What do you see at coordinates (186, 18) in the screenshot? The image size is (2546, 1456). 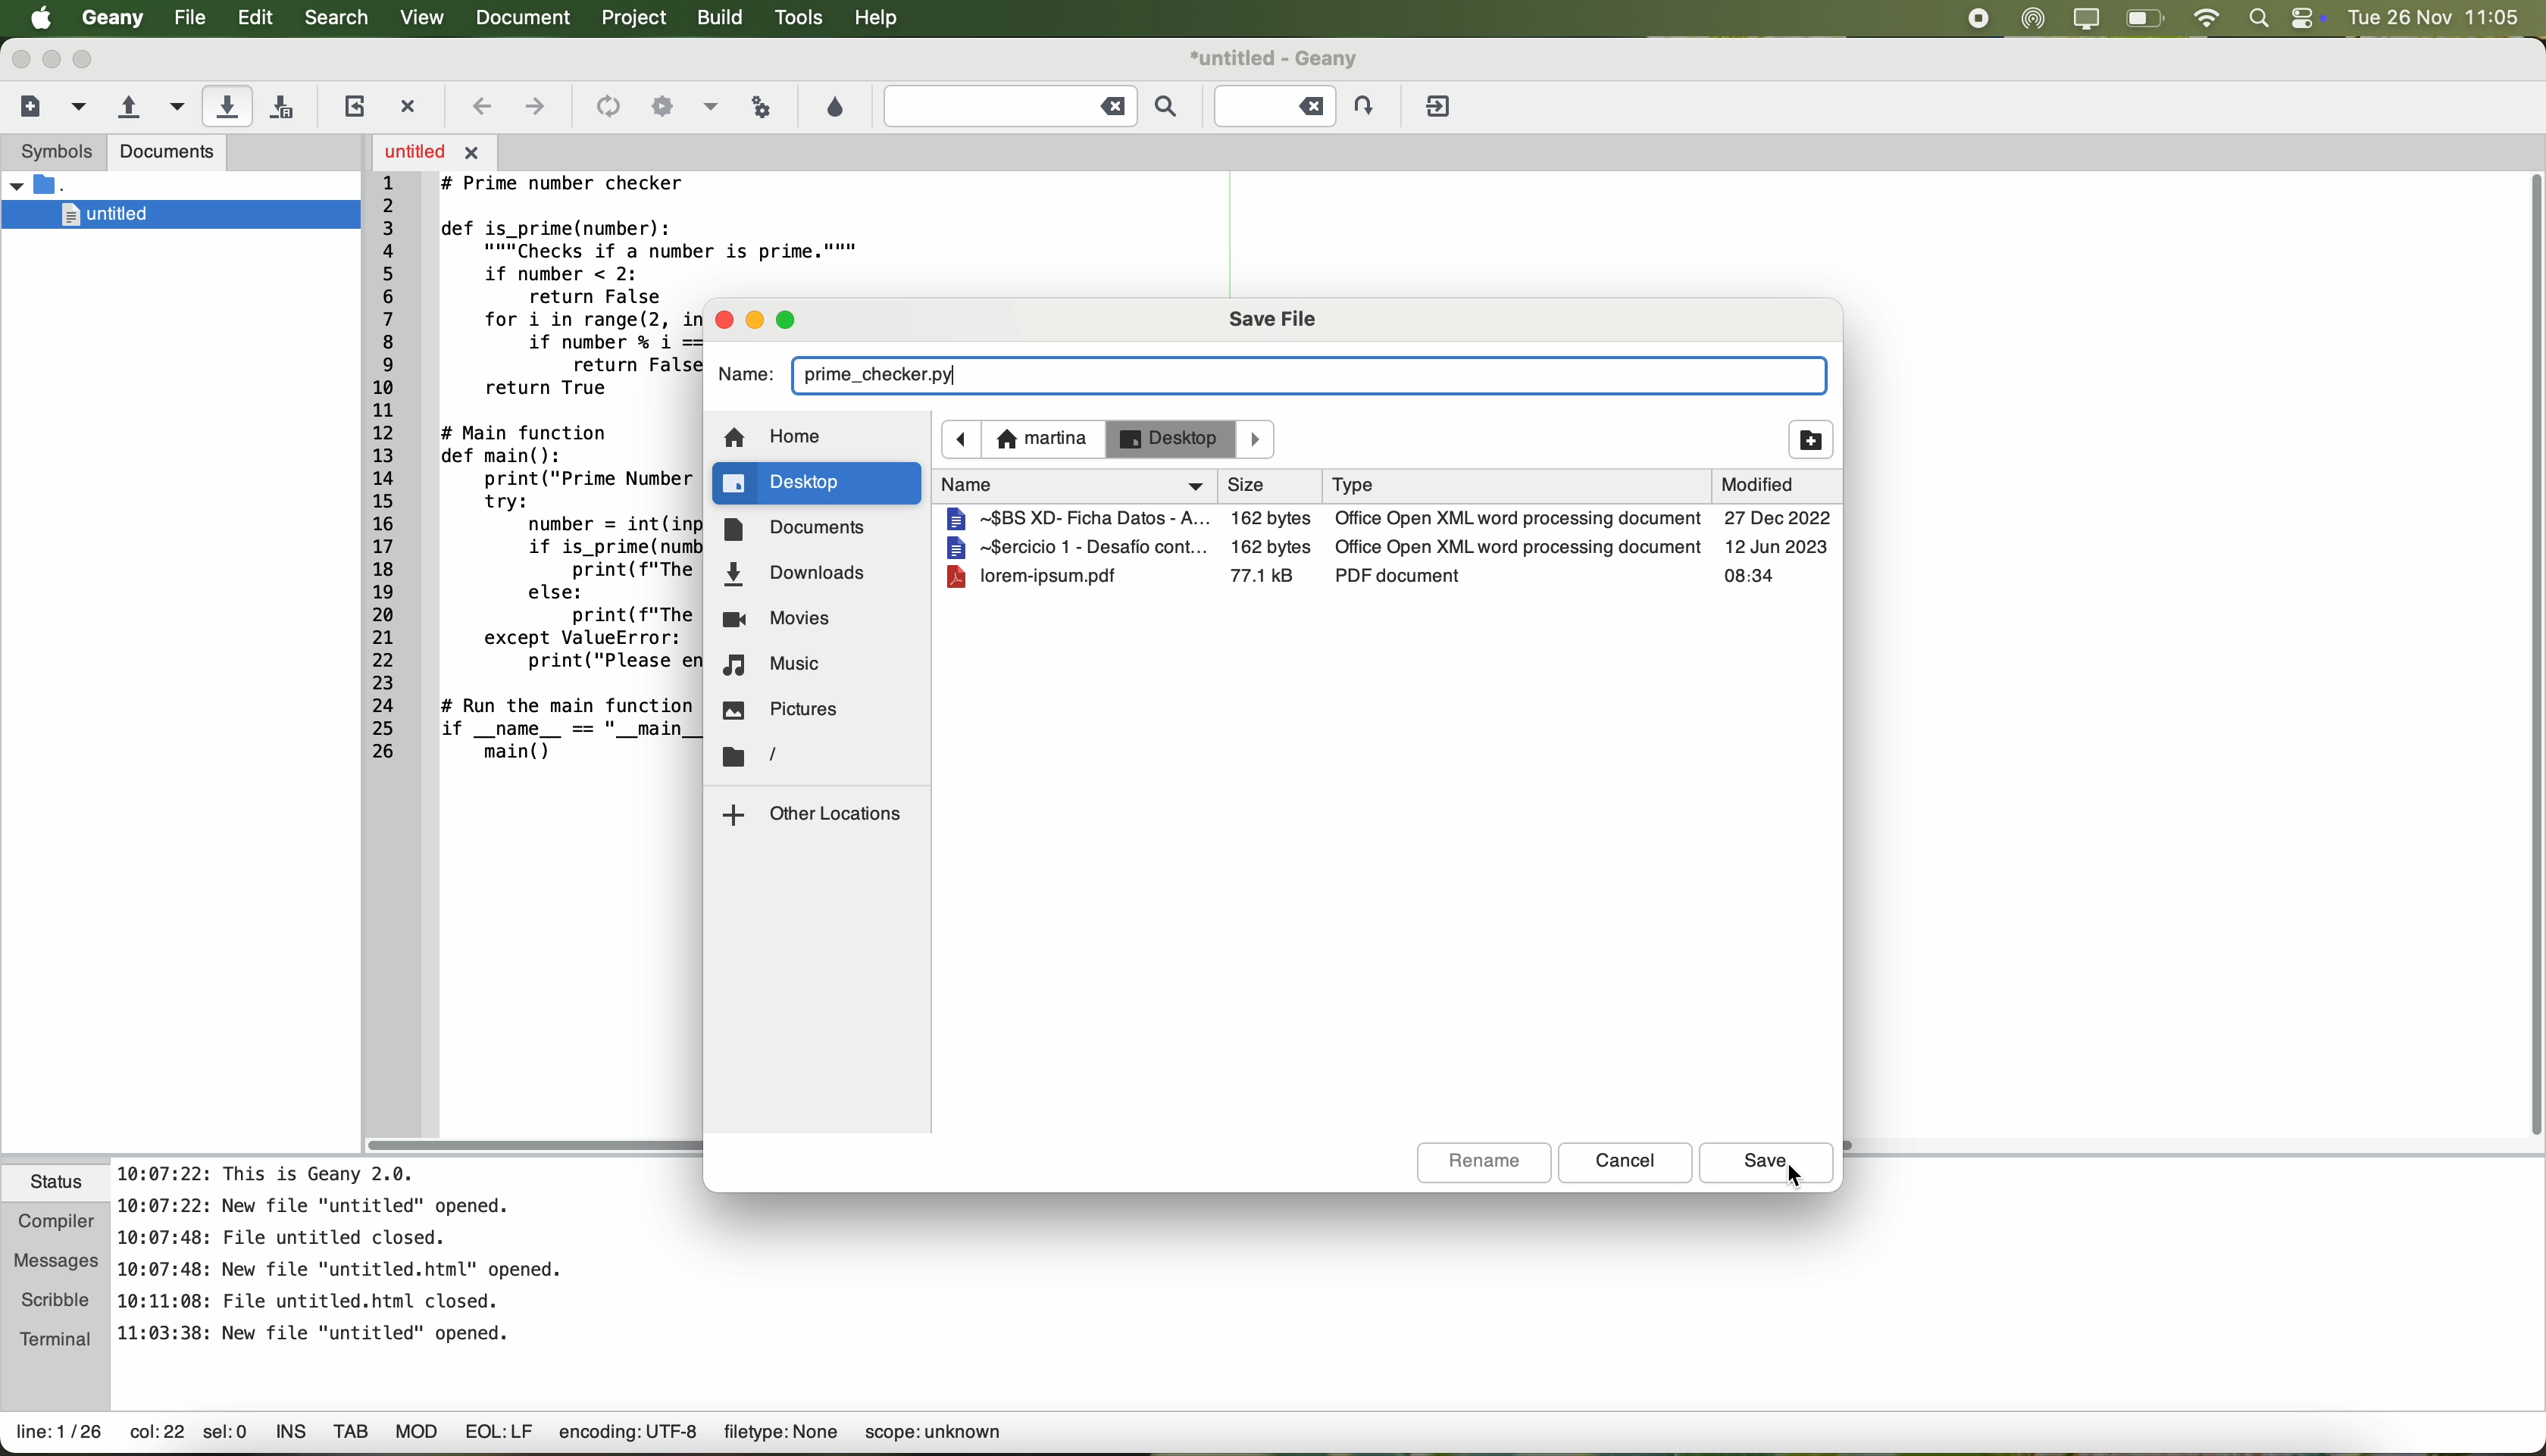 I see `file` at bounding box center [186, 18].